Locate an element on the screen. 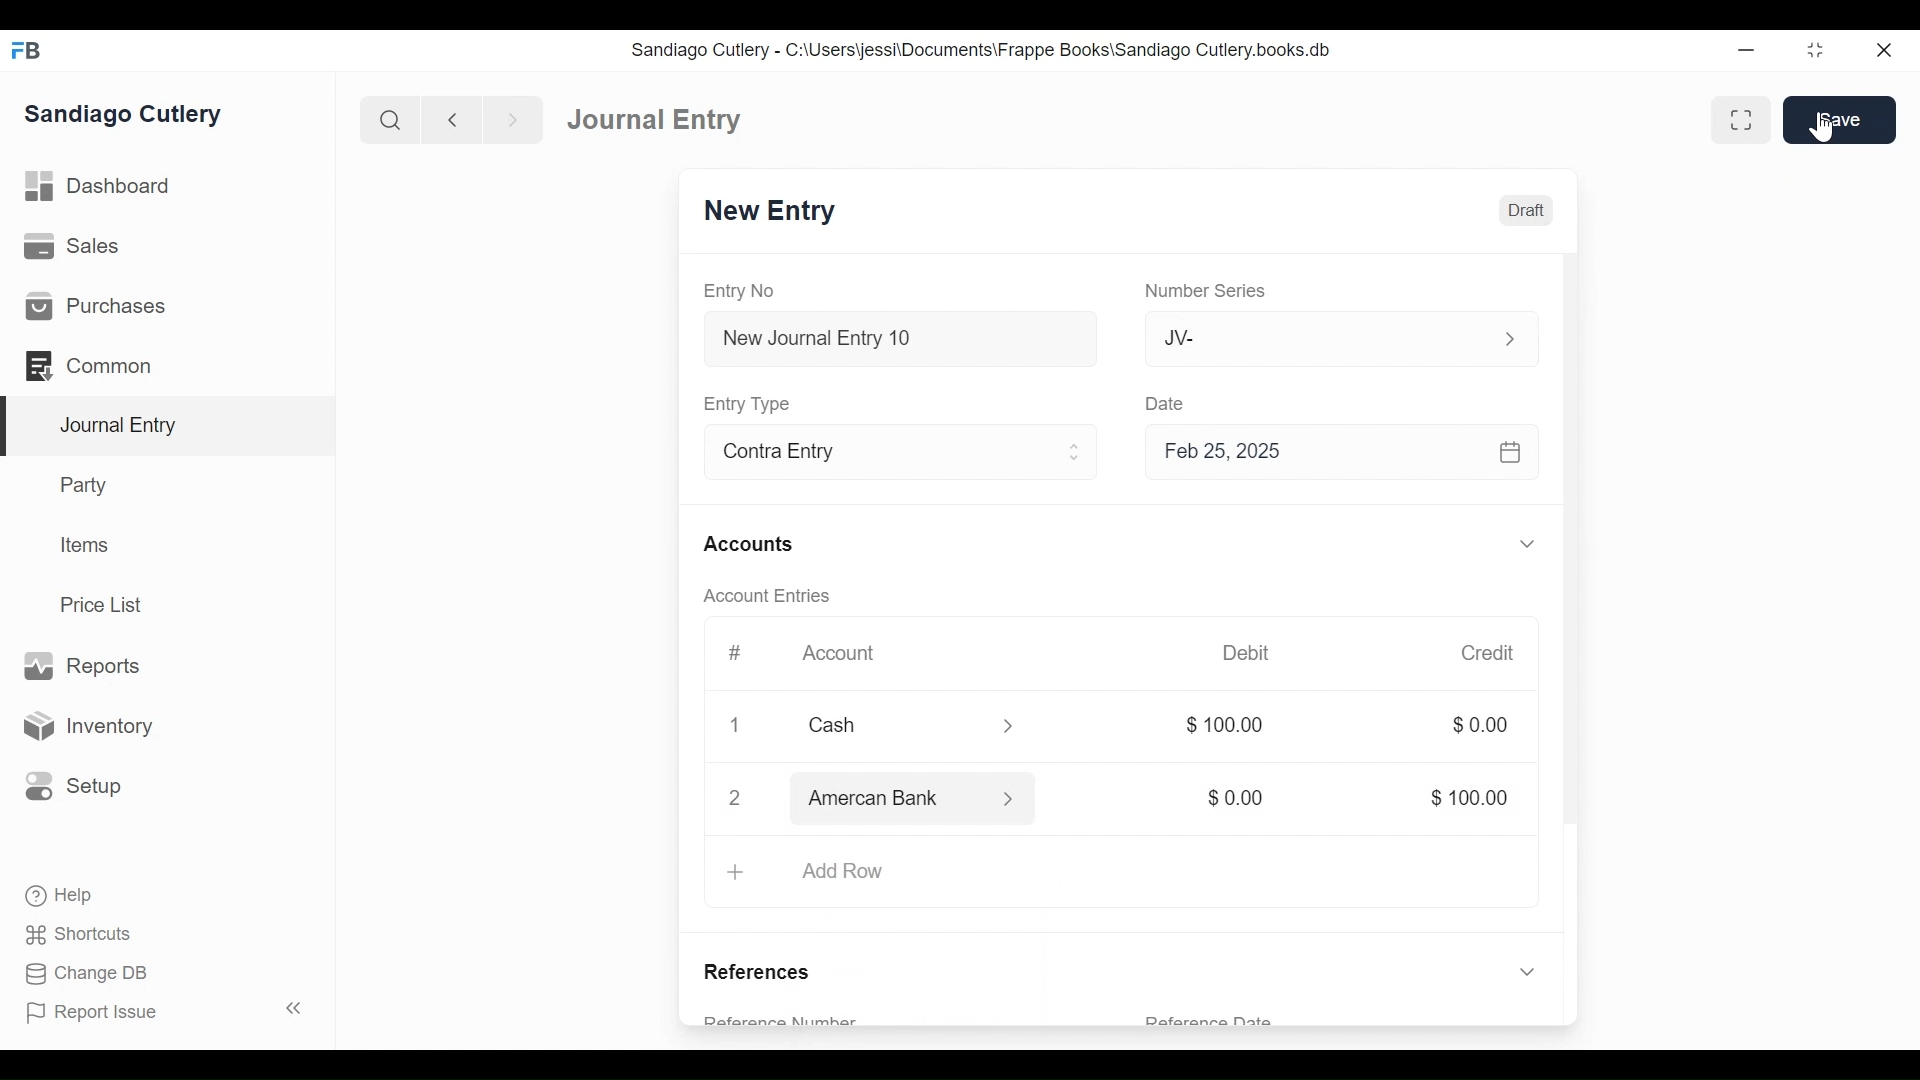 The image size is (1920, 1080). Search is located at coordinates (391, 119).